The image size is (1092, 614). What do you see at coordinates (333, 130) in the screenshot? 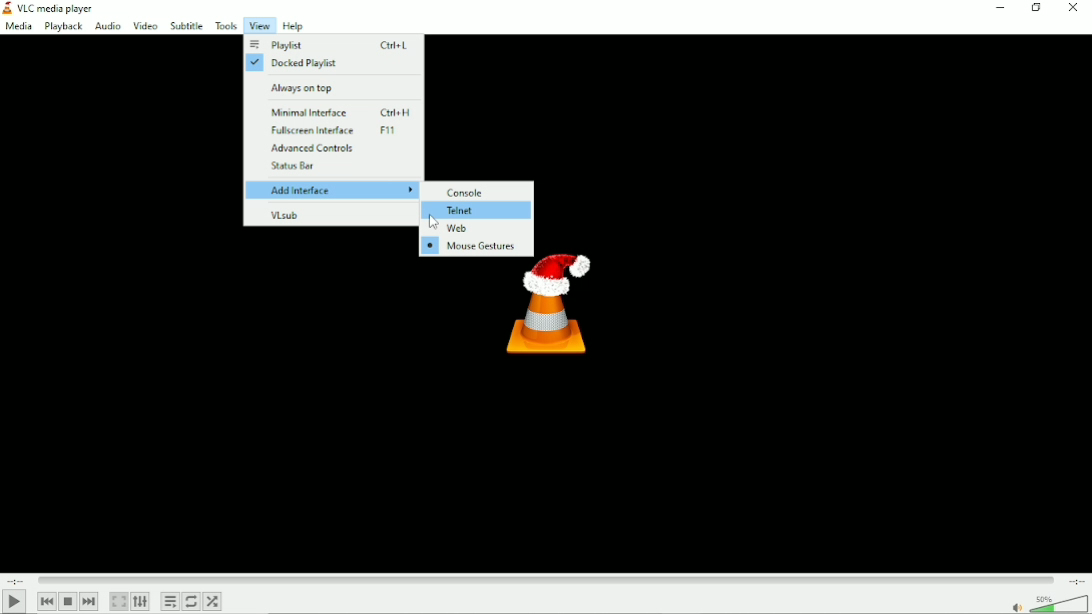
I see `Fullscreen interface` at bounding box center [333, 130].